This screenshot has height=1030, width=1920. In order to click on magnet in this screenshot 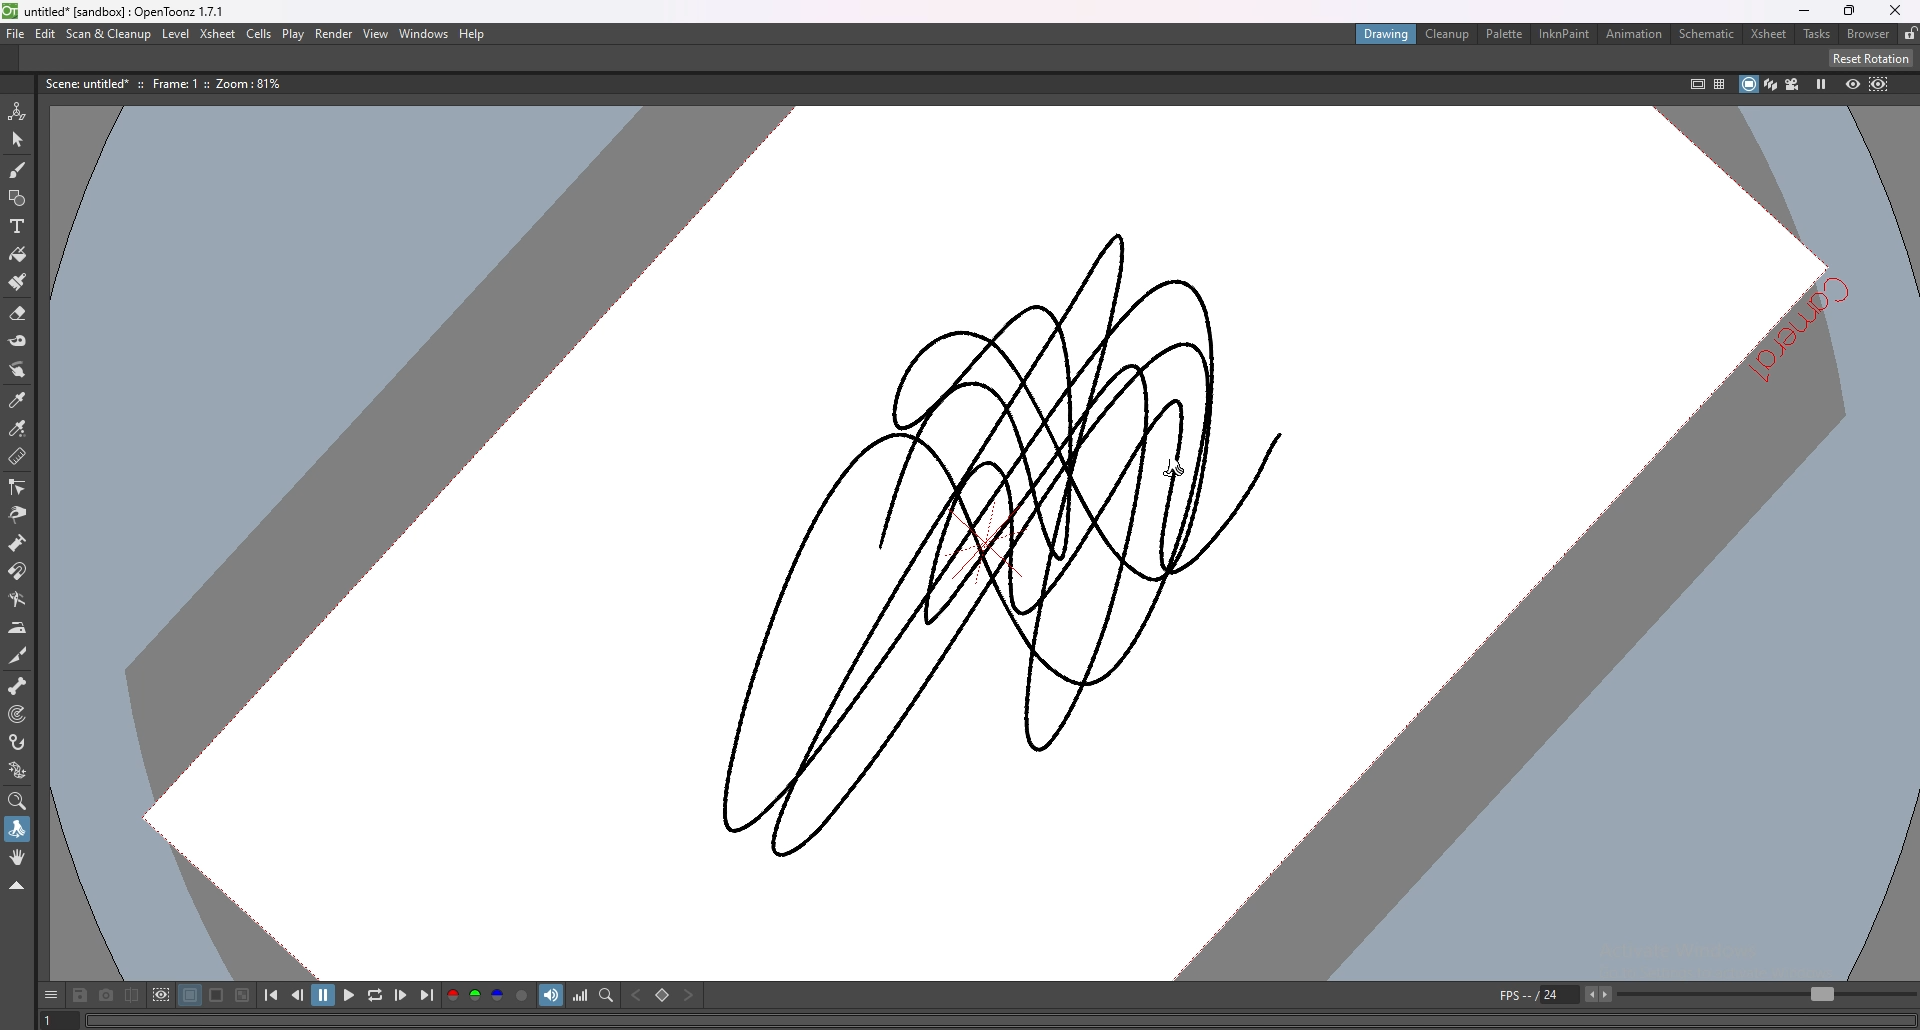, I will do `click(16, 571)`.